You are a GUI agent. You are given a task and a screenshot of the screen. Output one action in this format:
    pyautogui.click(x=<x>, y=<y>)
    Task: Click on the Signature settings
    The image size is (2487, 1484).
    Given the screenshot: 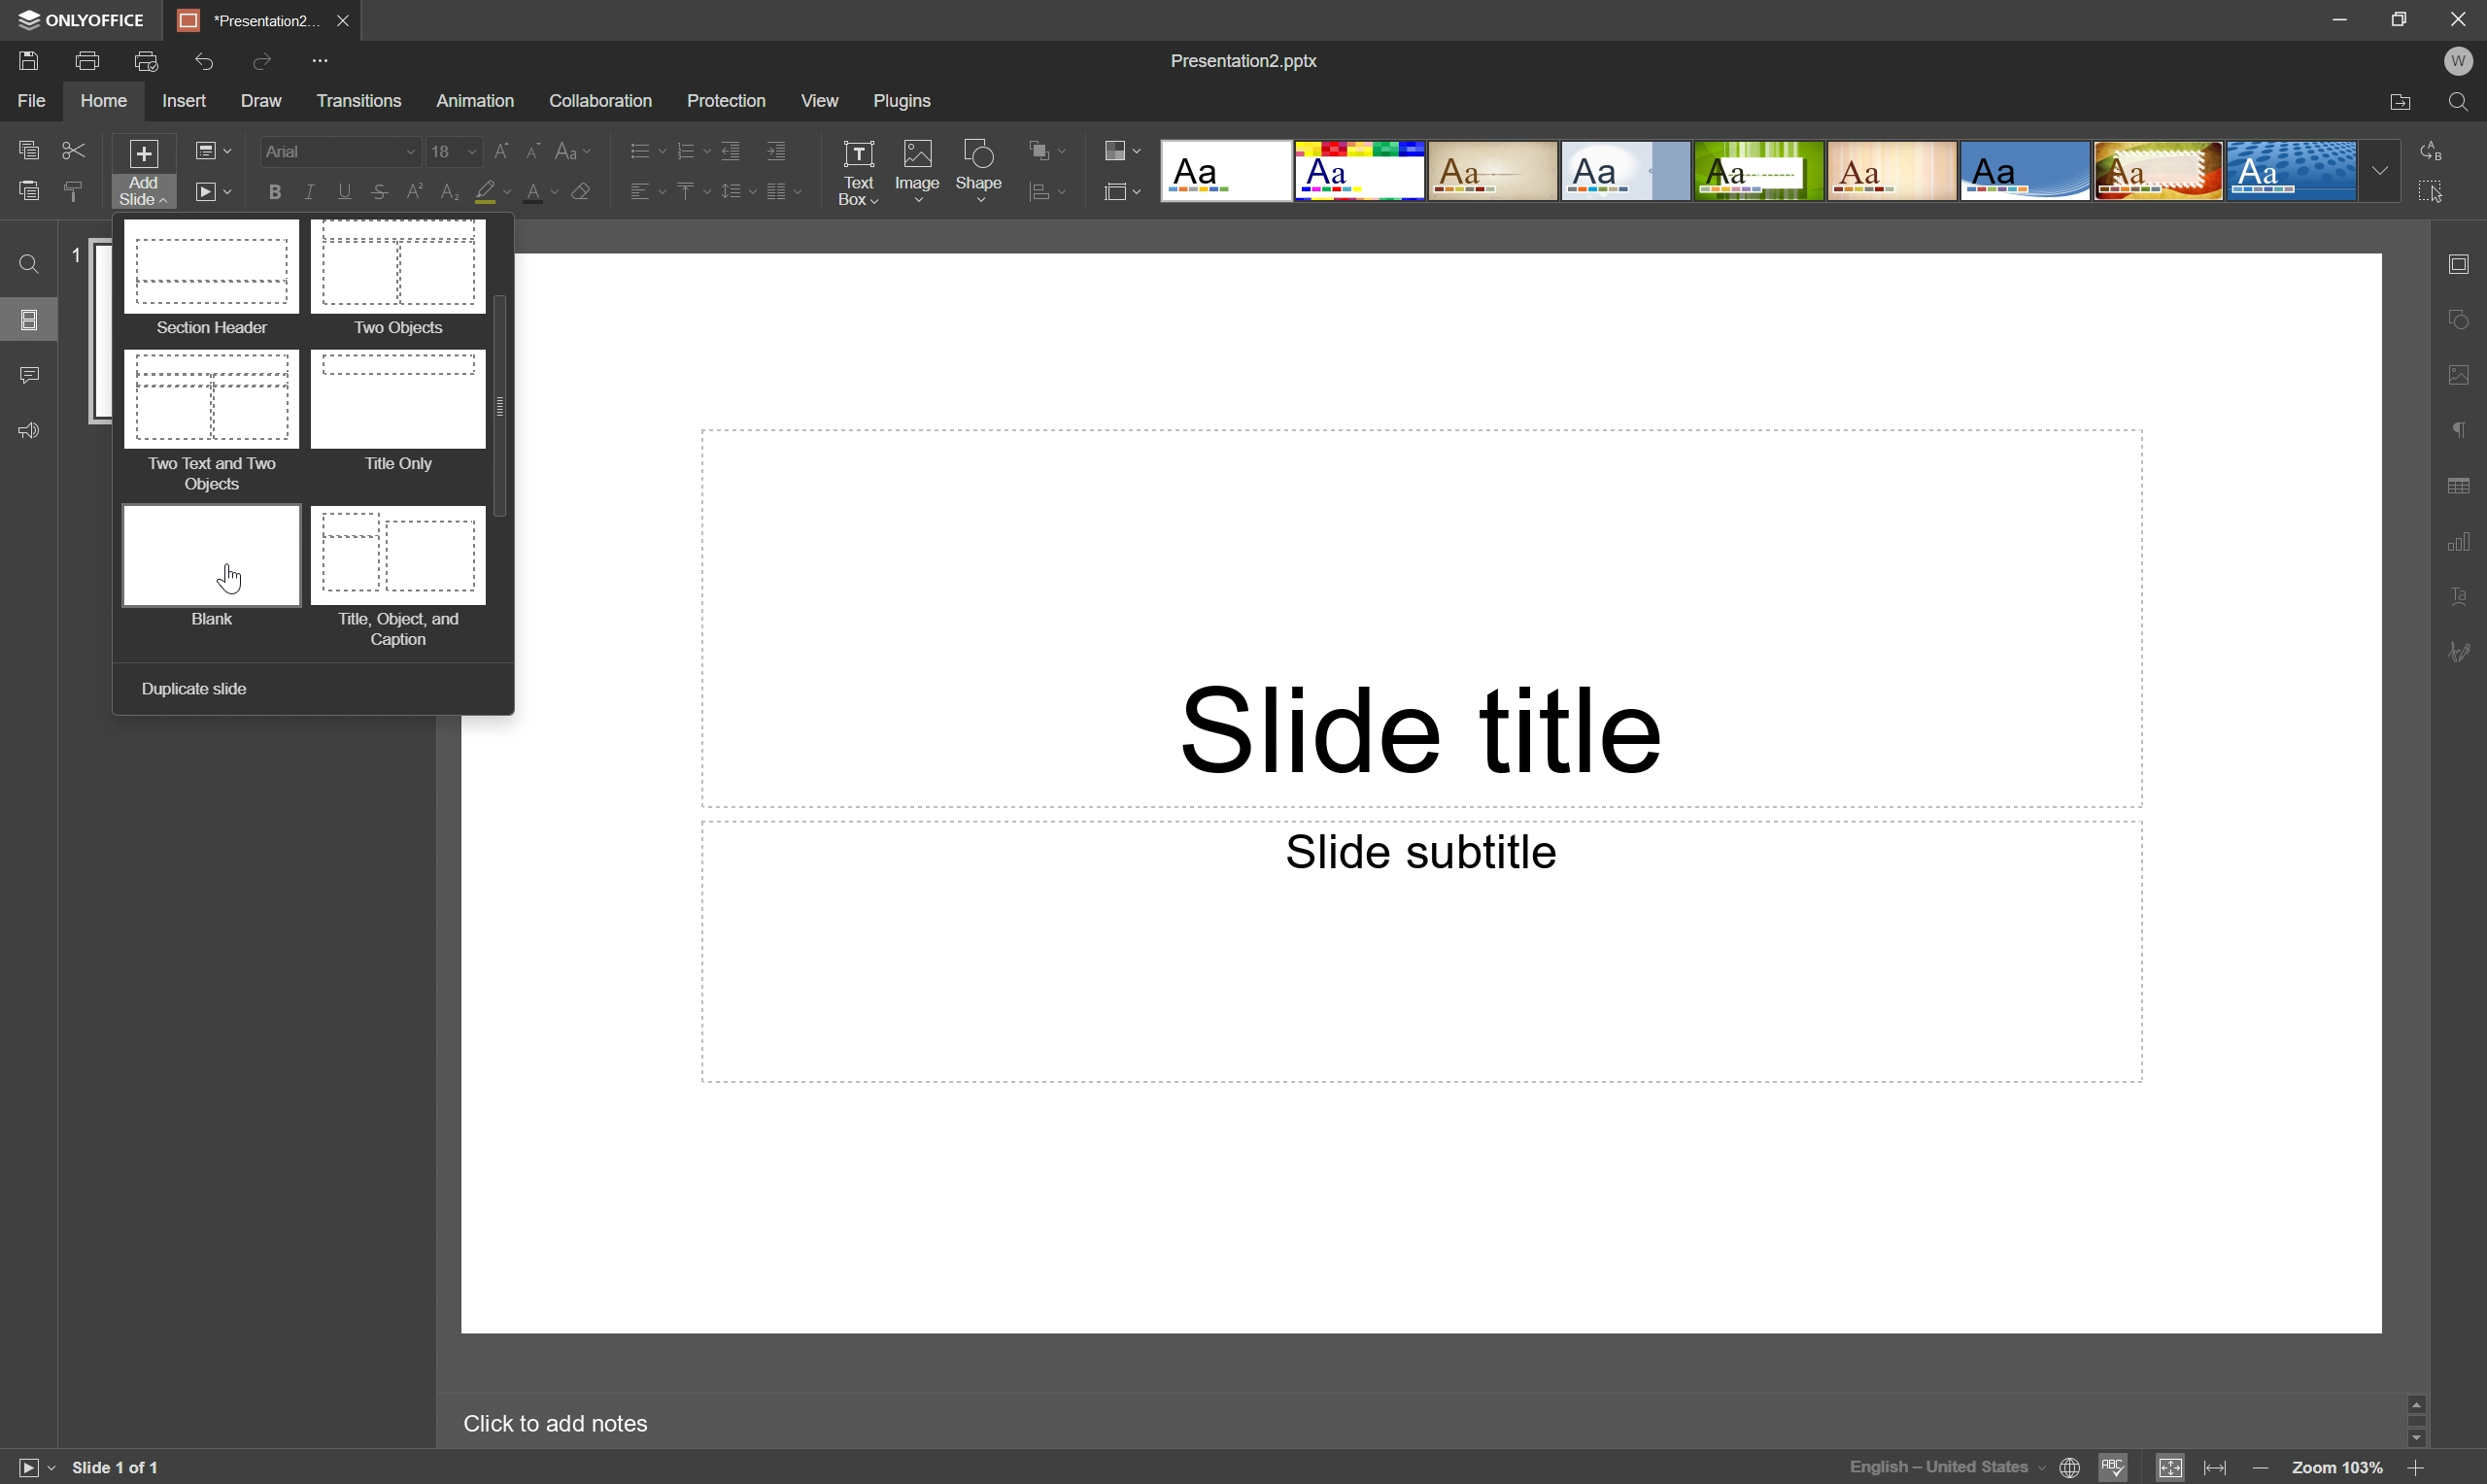 What is the action you would take?
    pyautogui.click(x=2467, y=651)
    